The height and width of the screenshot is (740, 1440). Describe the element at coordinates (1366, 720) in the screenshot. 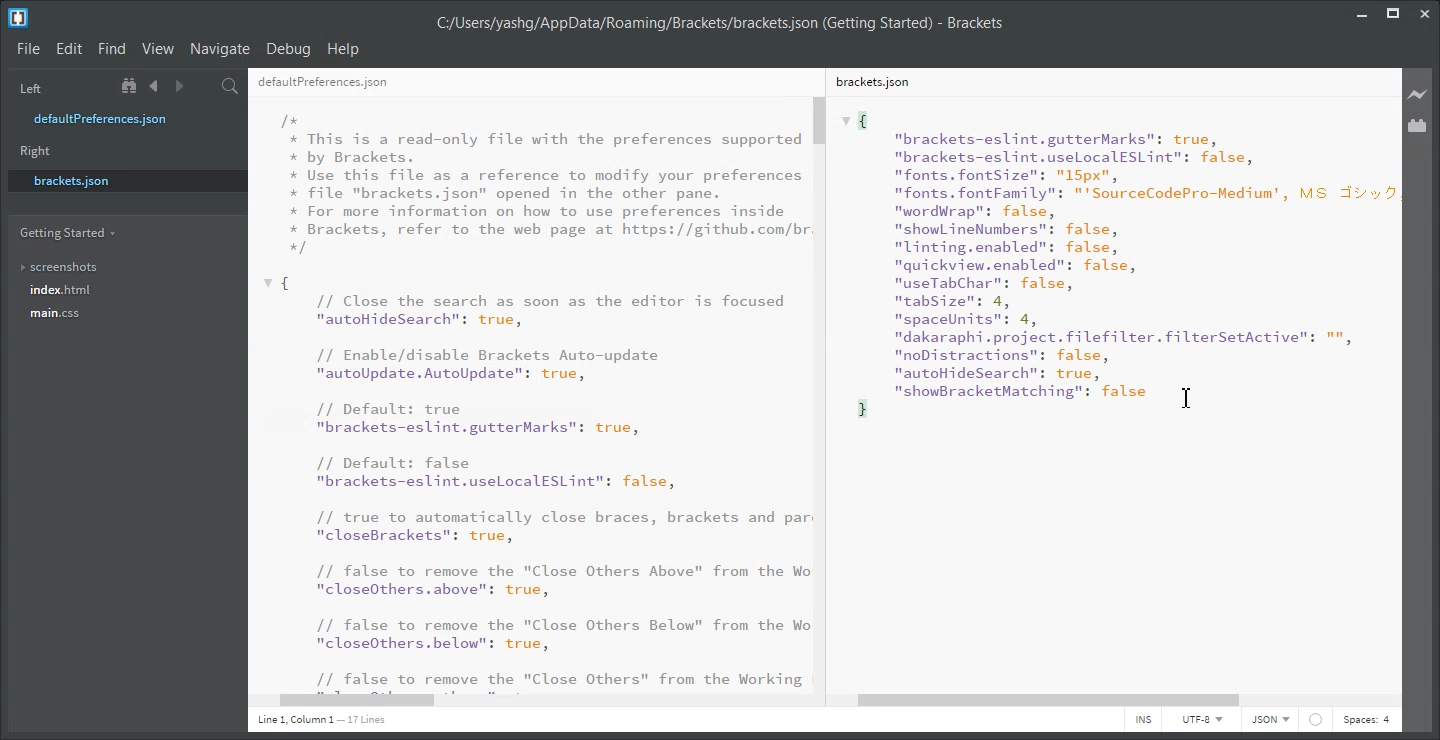

I see `Spaces: 4` at that location.